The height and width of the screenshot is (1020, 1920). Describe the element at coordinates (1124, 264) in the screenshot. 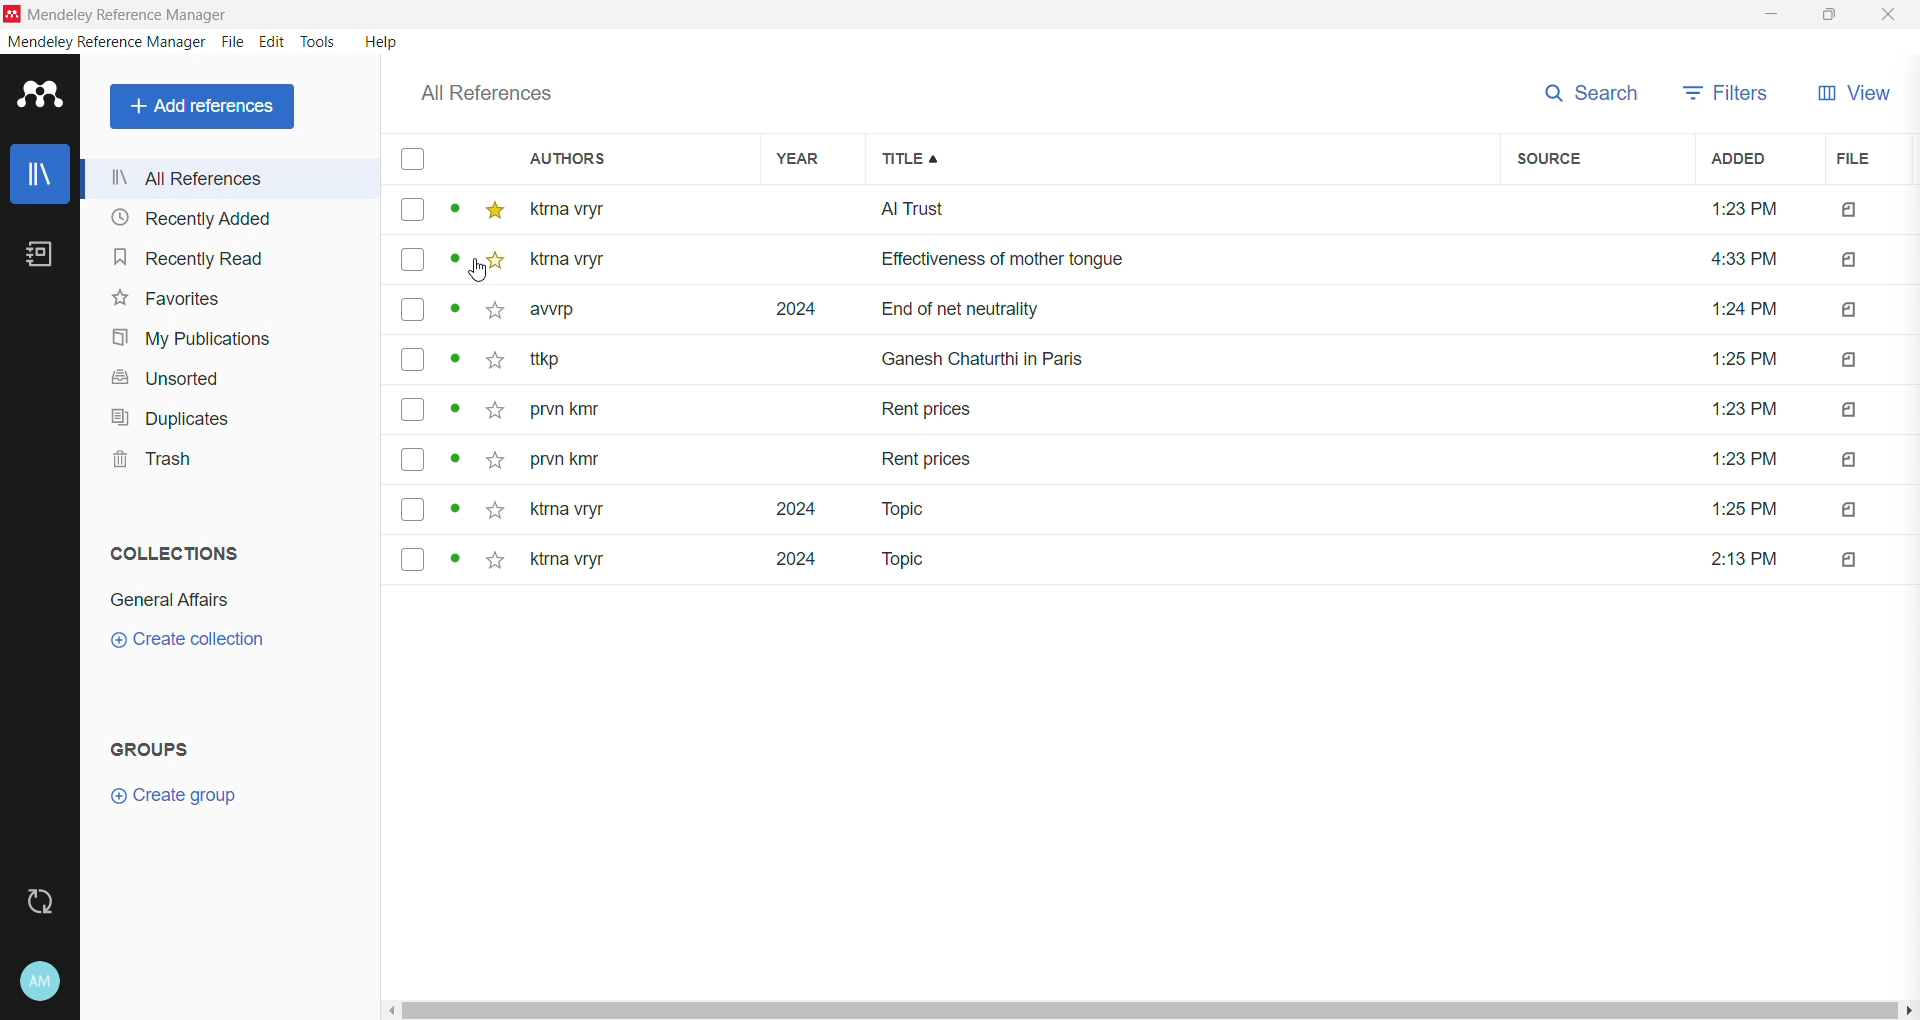

I see `effectiveness of mother ton` at that location.